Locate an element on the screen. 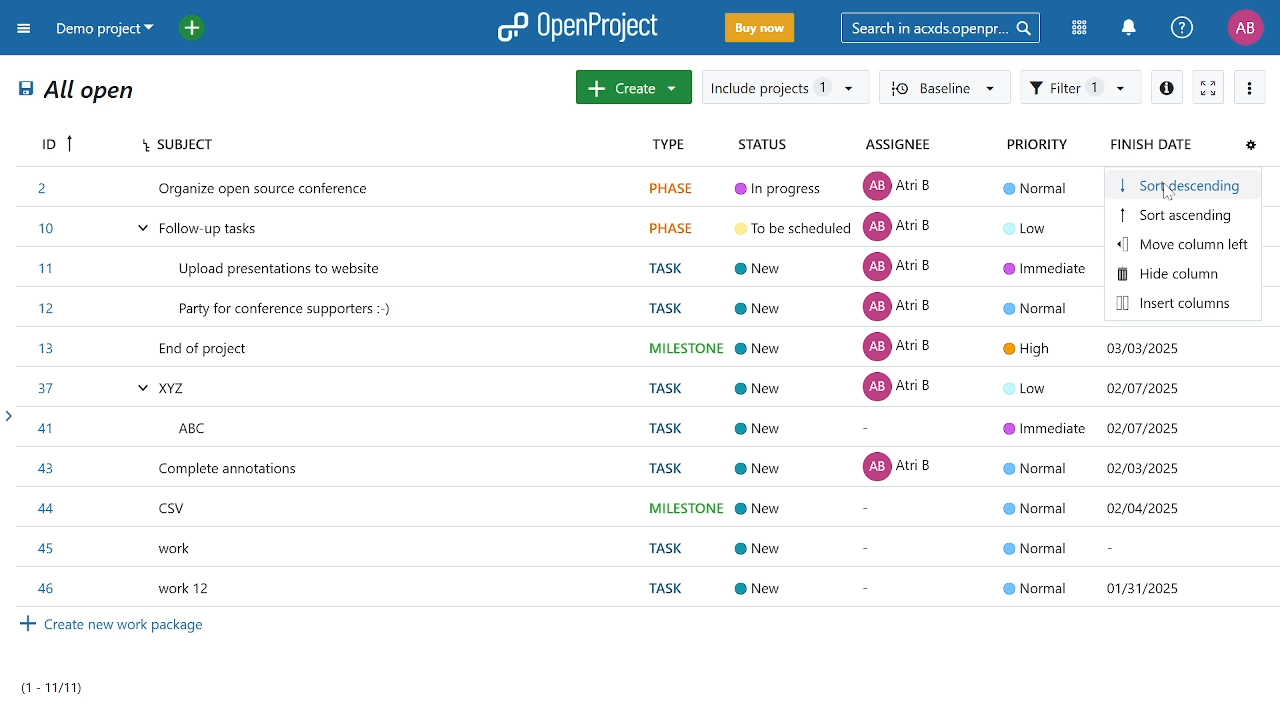 The height and width of the screenshot is (720, 1280). create is located at coordinates (635, 86).